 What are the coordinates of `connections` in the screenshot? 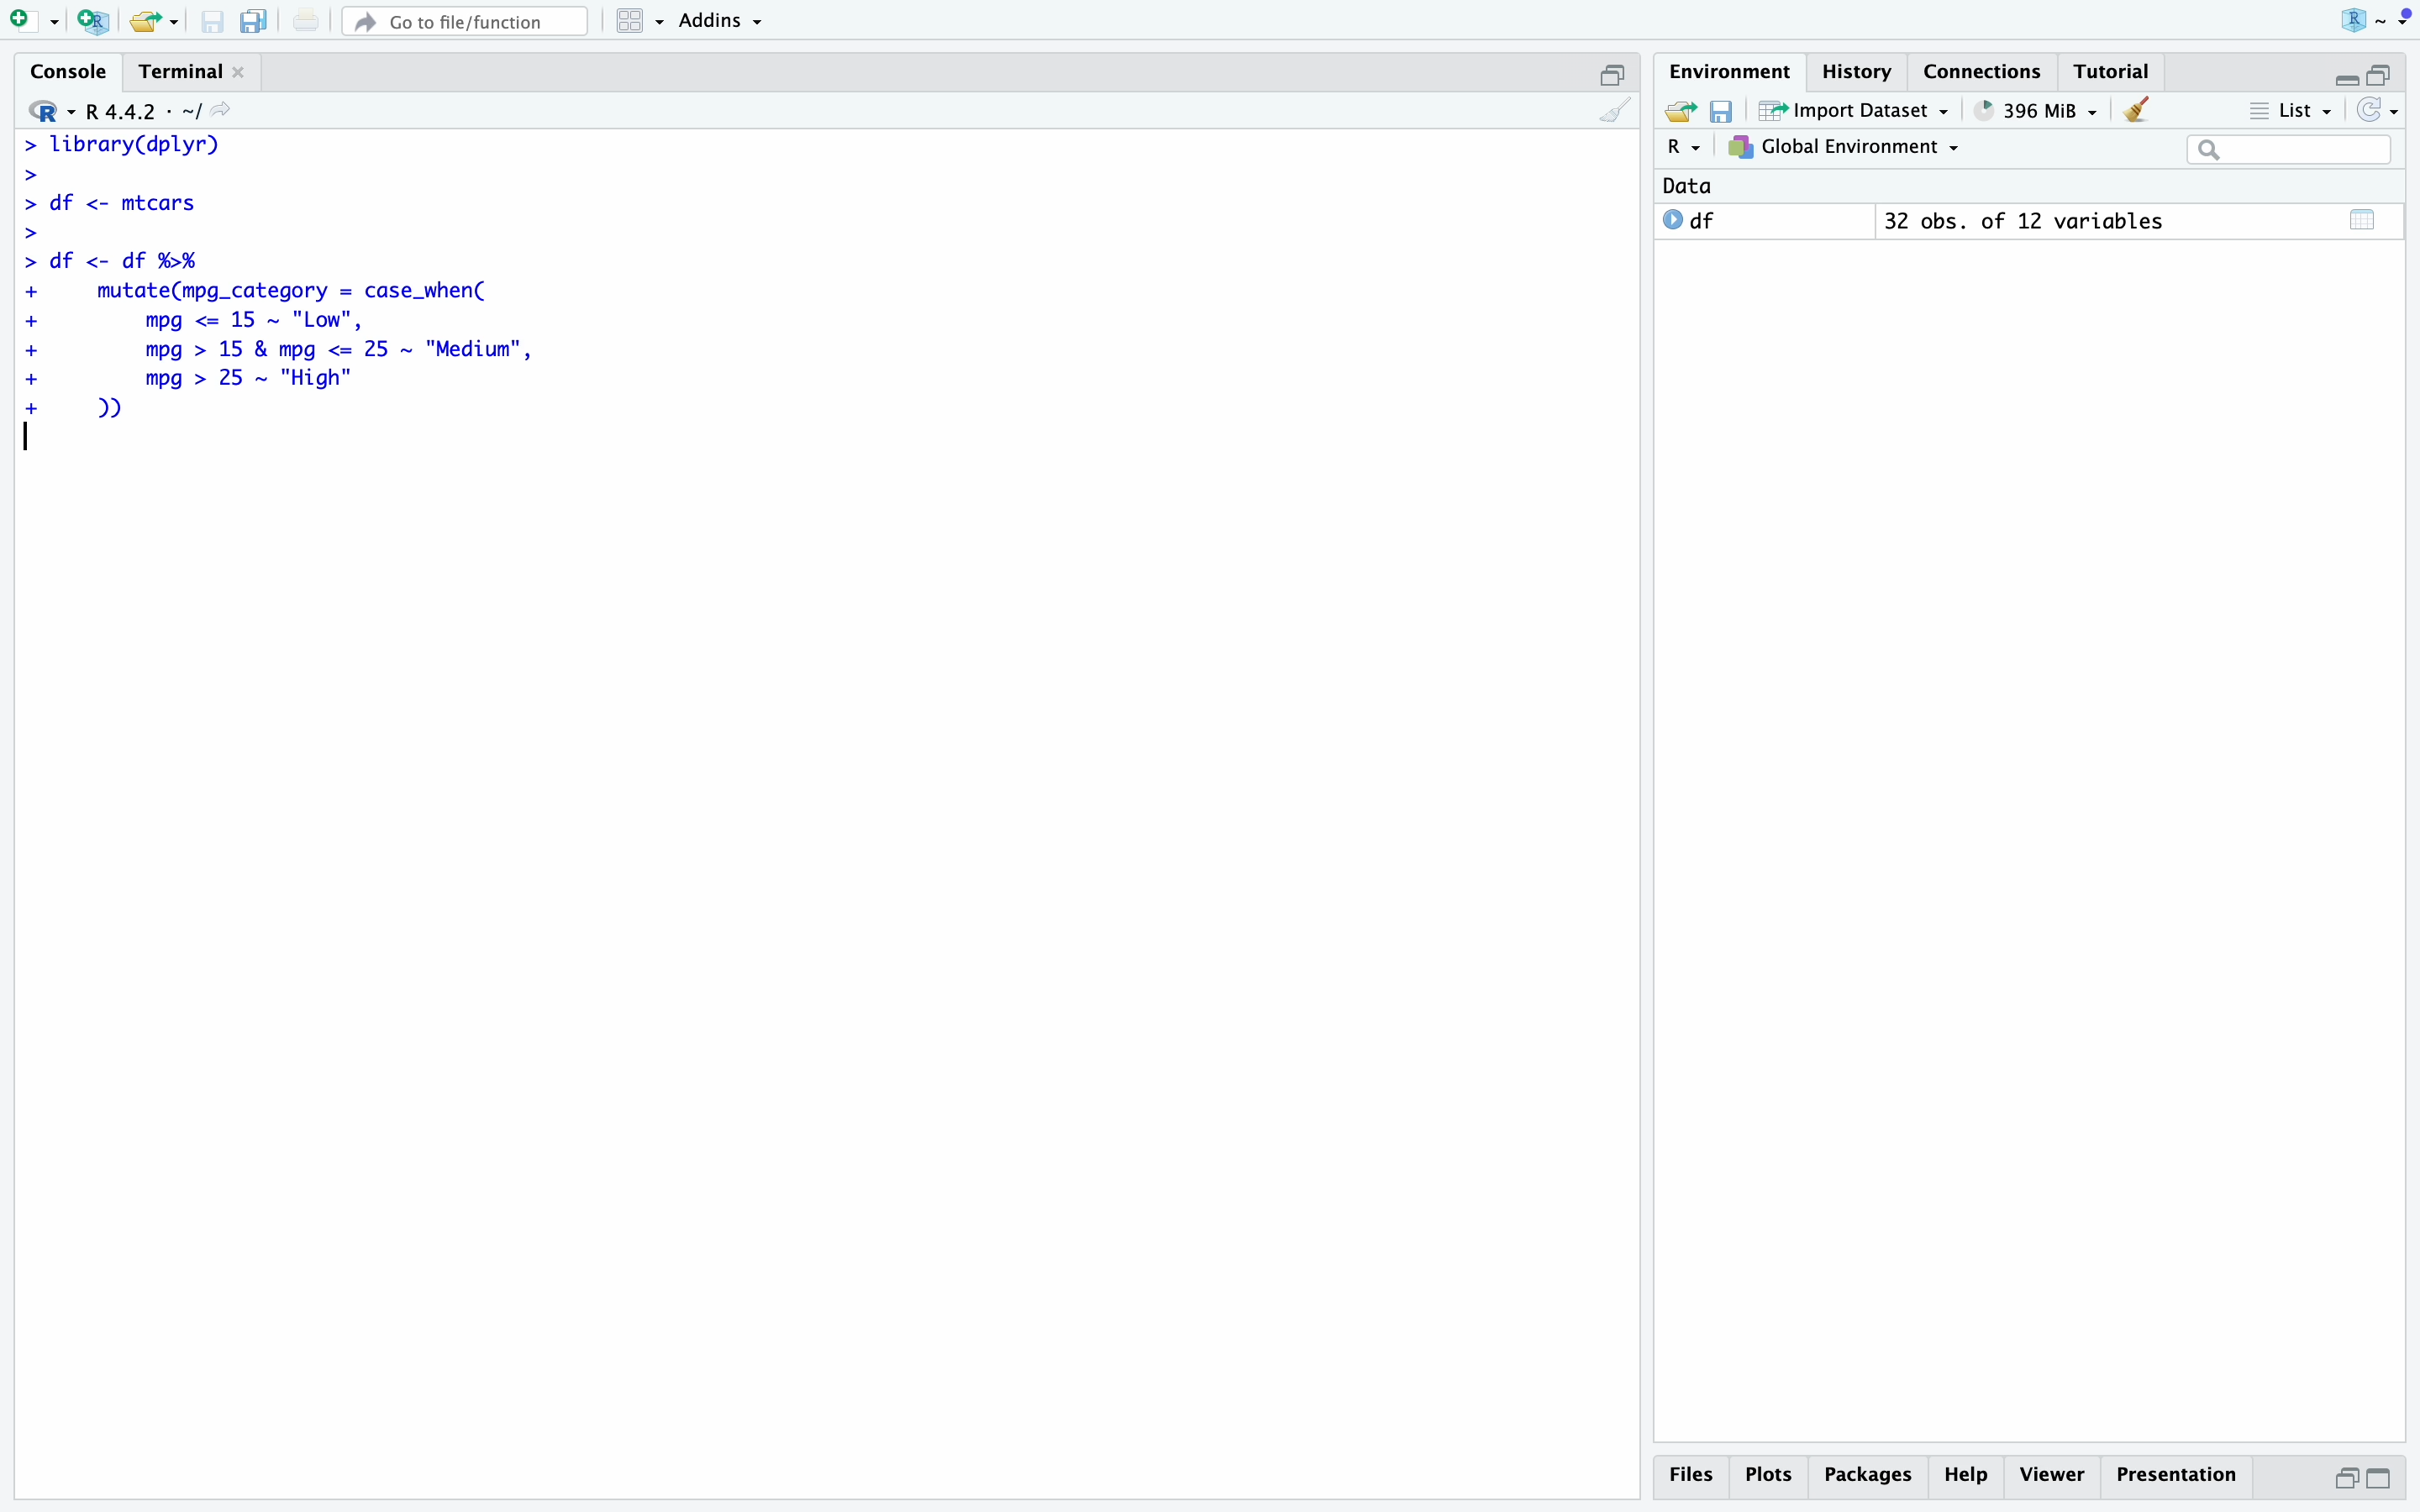 It's located at (1985, 71).